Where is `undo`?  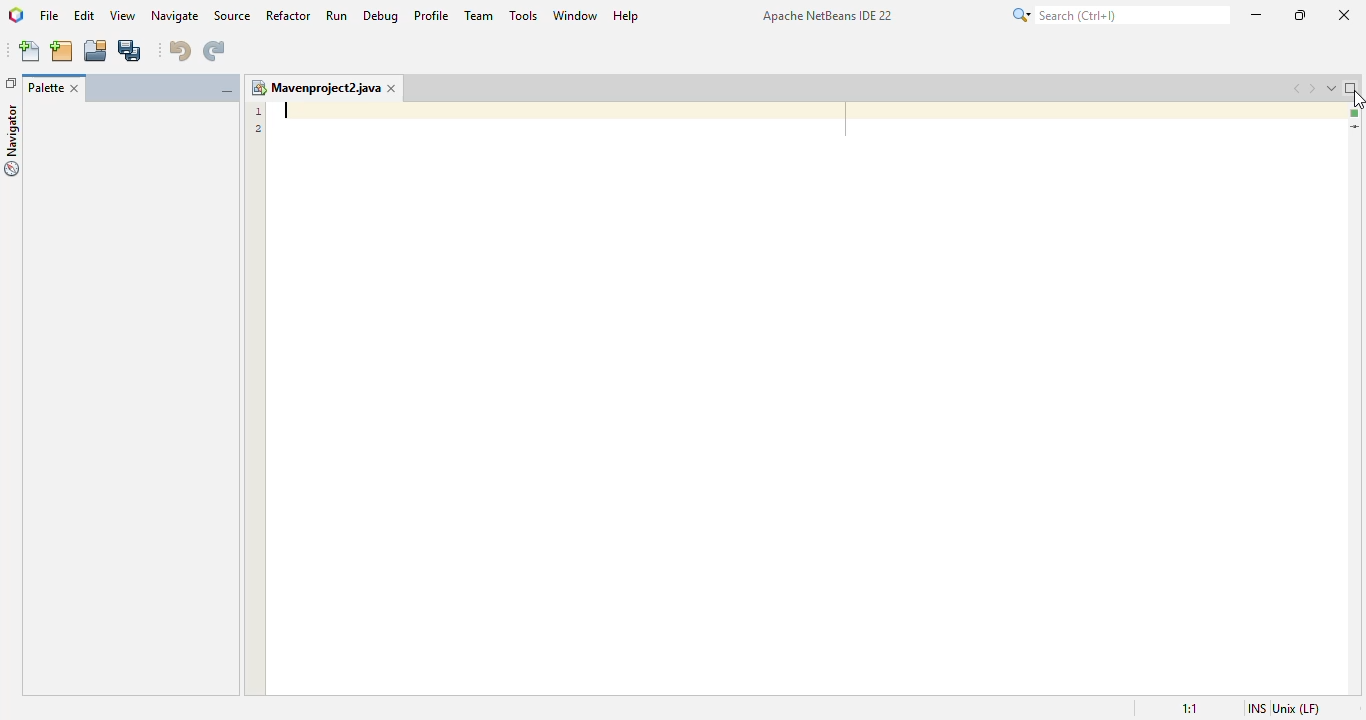
undo is located at coordinates (181, 51).